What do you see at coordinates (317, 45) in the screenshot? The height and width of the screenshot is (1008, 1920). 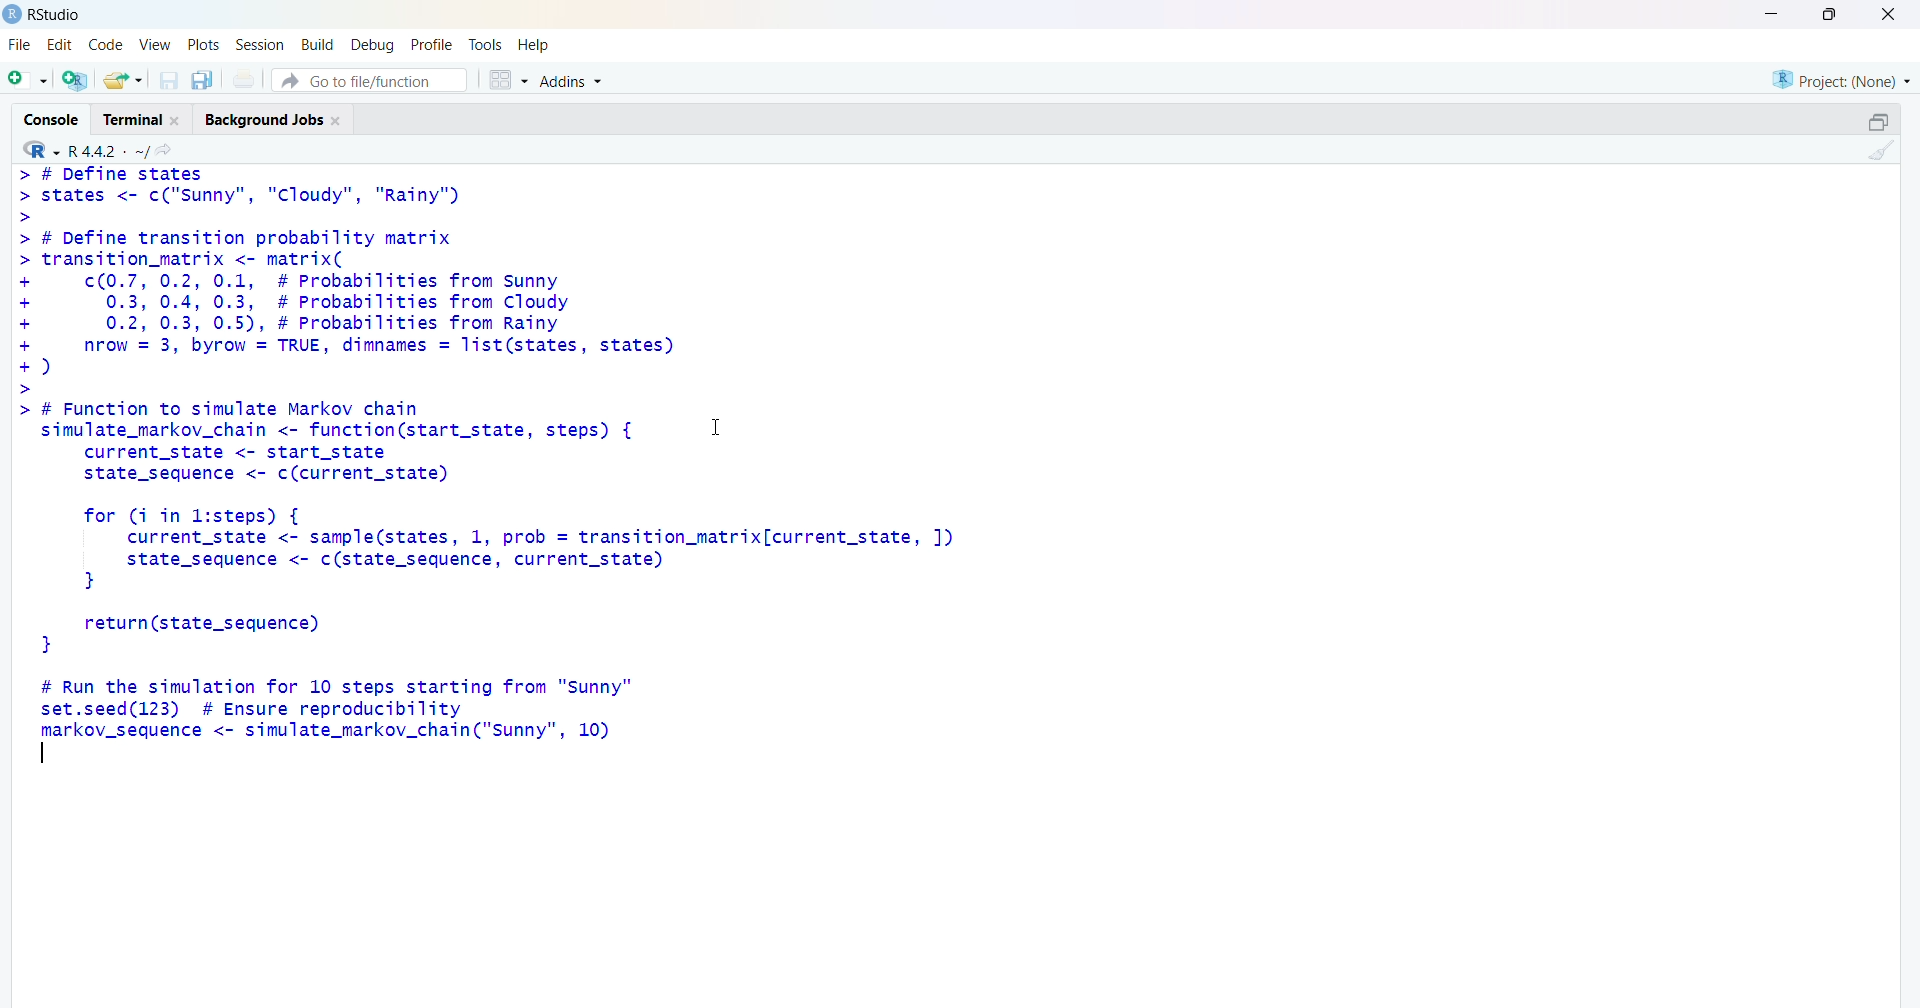 I see `build` at bounding box center [317, 45].